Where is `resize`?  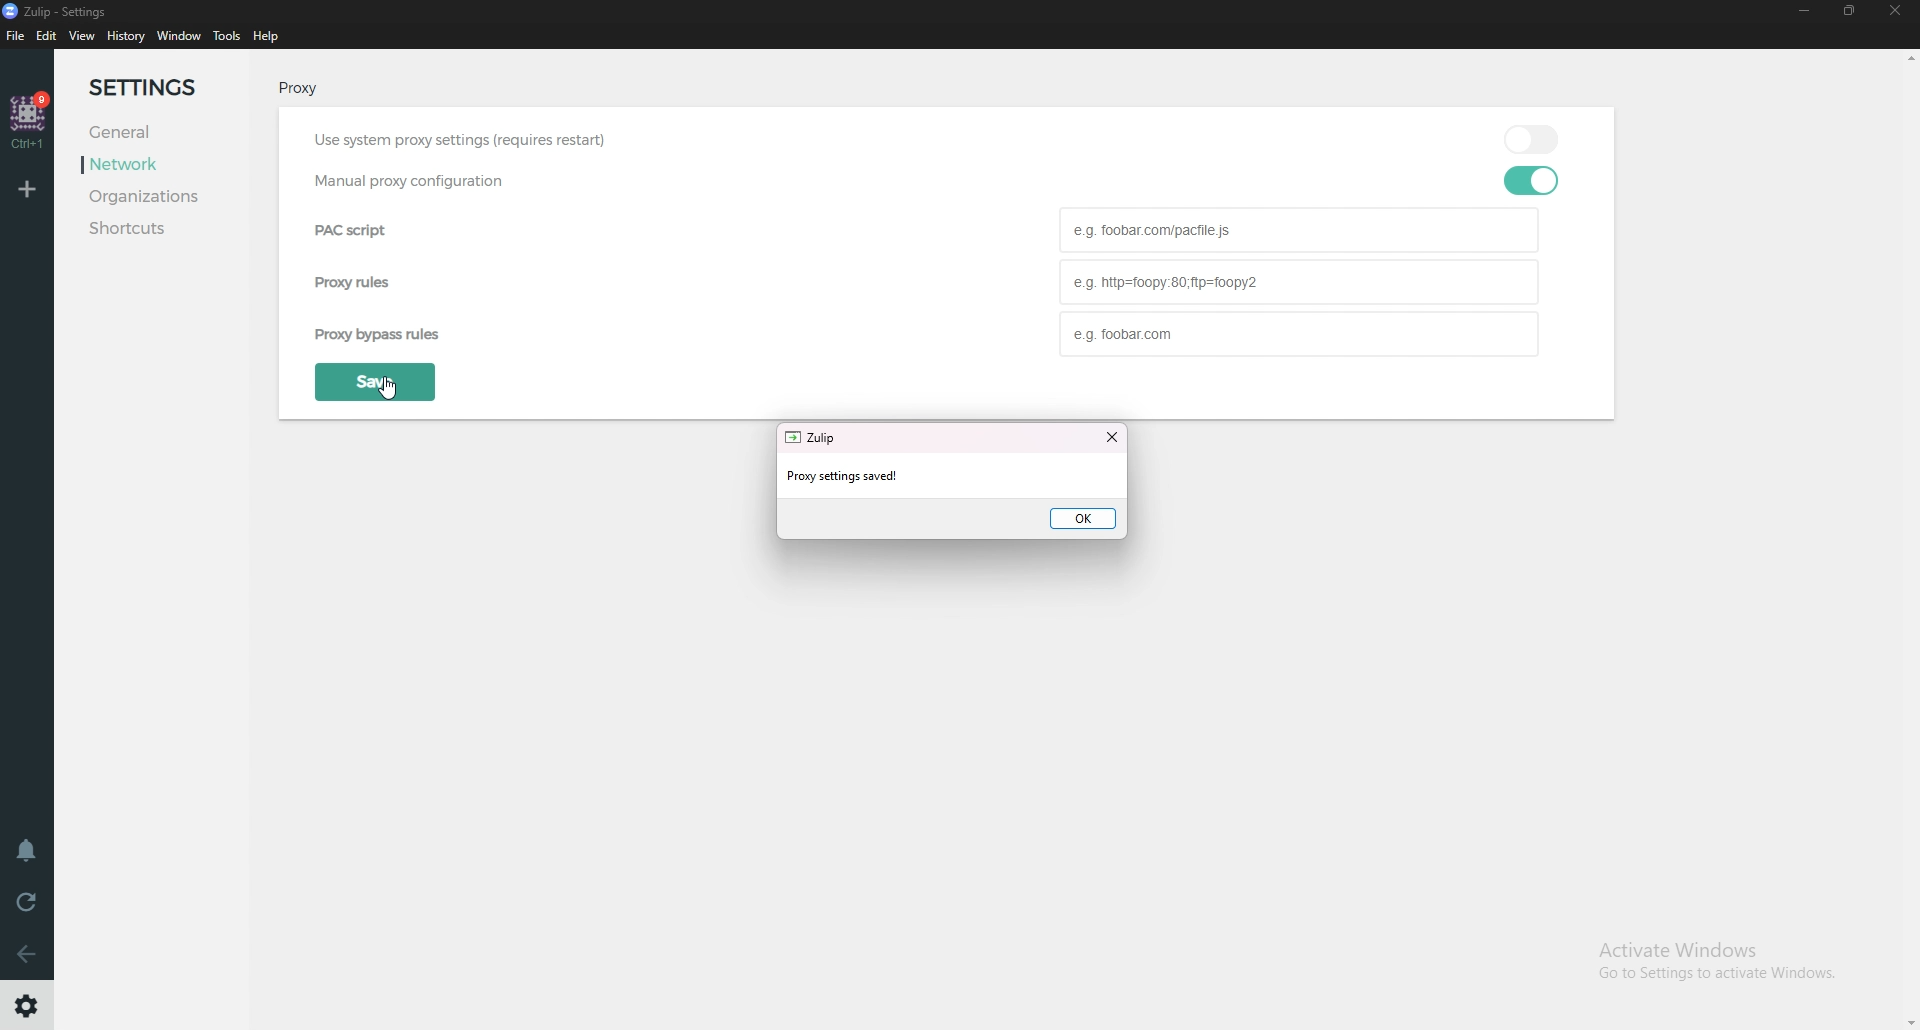 resize is located at coordinates (1852, 12).